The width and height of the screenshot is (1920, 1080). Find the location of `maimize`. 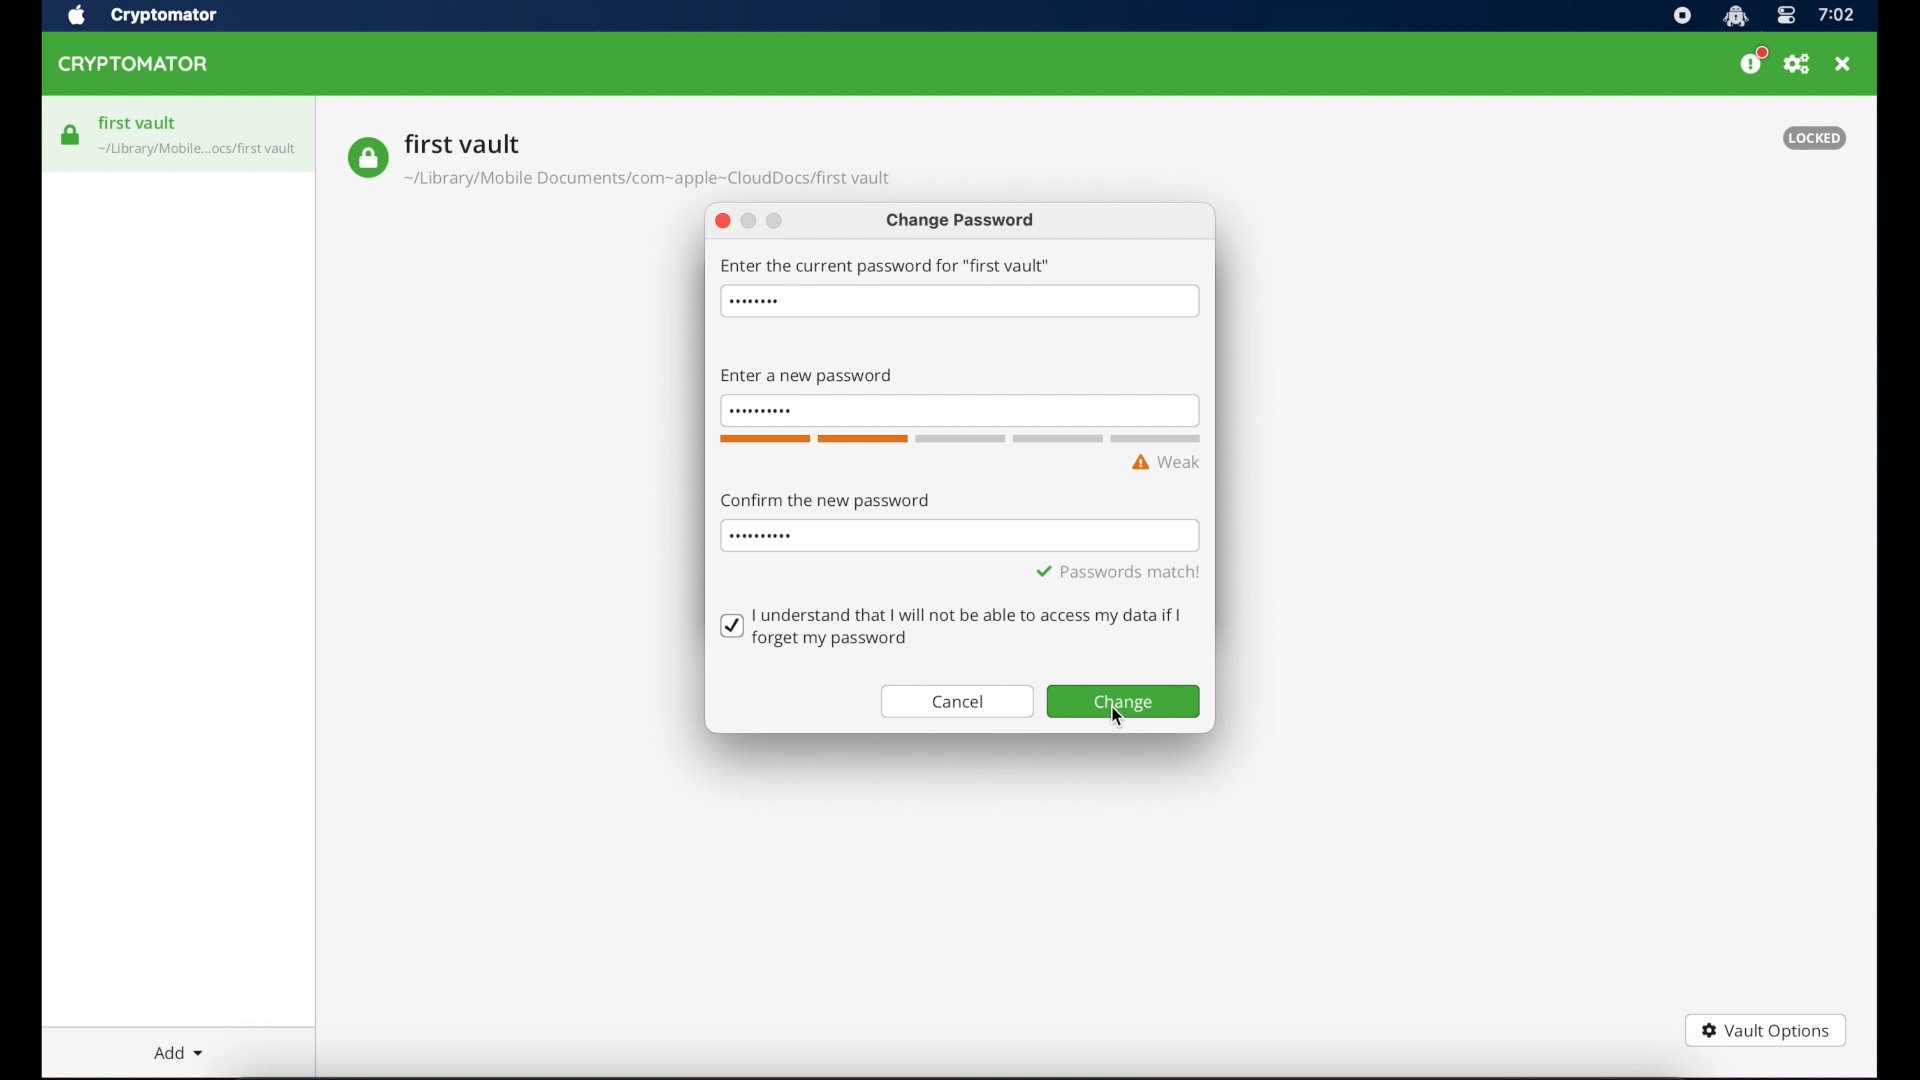

maimize is located at coordinates (774, 222).